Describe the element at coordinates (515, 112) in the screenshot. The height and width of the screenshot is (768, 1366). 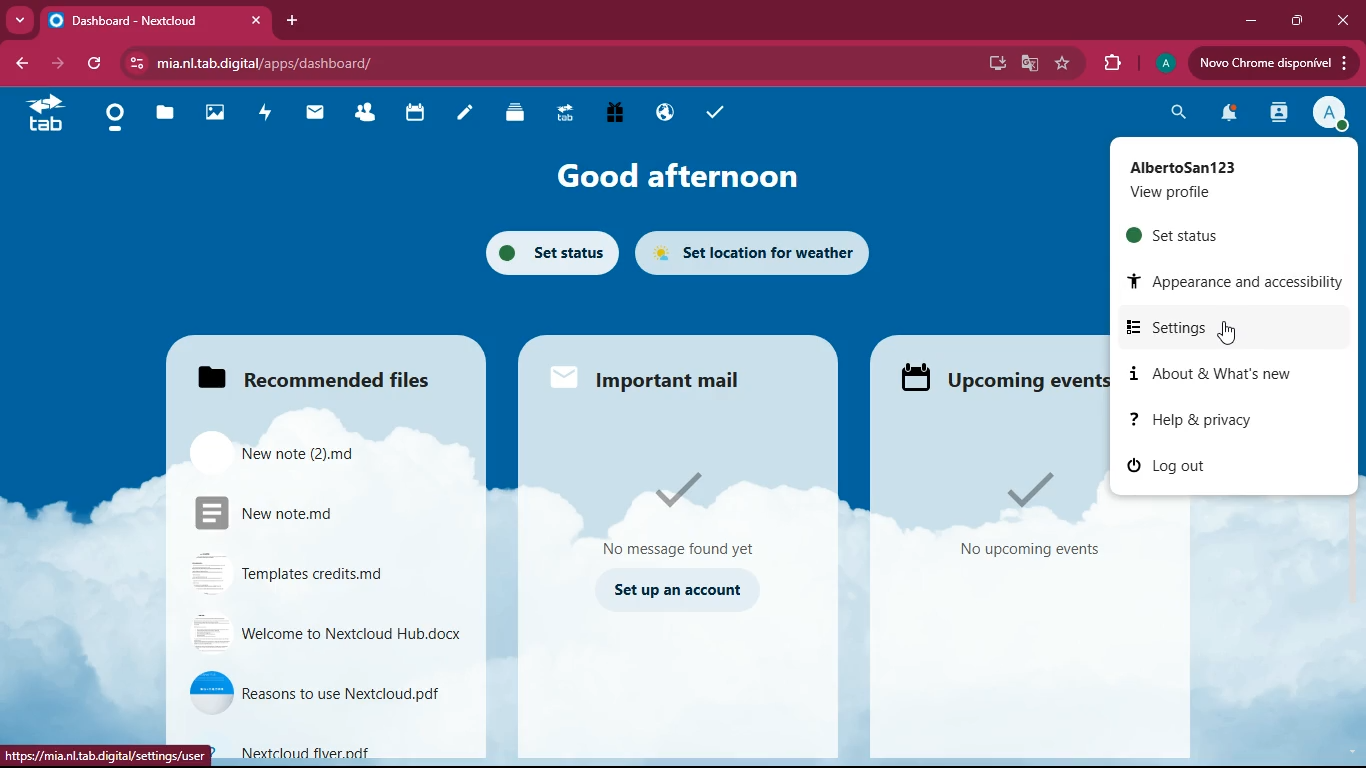
I see `layers` at that location.